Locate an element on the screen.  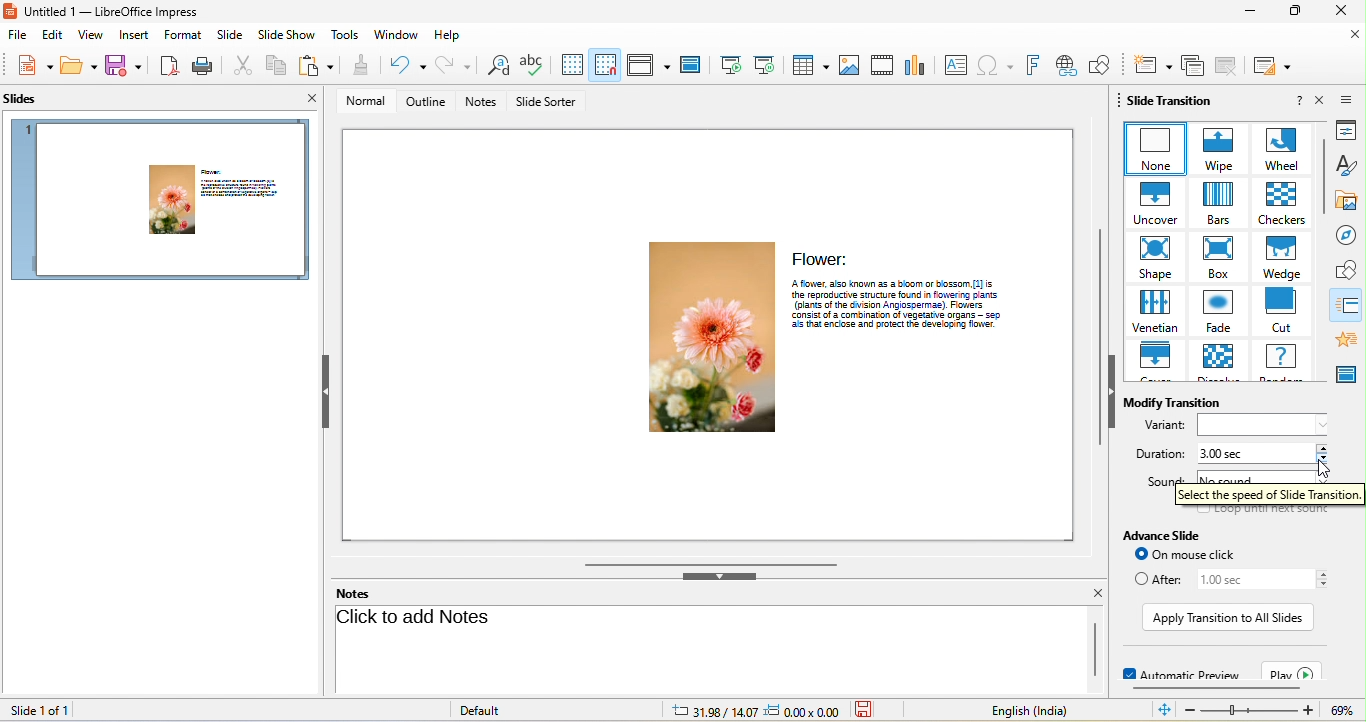
duration is located at coordinates (1159, 455).